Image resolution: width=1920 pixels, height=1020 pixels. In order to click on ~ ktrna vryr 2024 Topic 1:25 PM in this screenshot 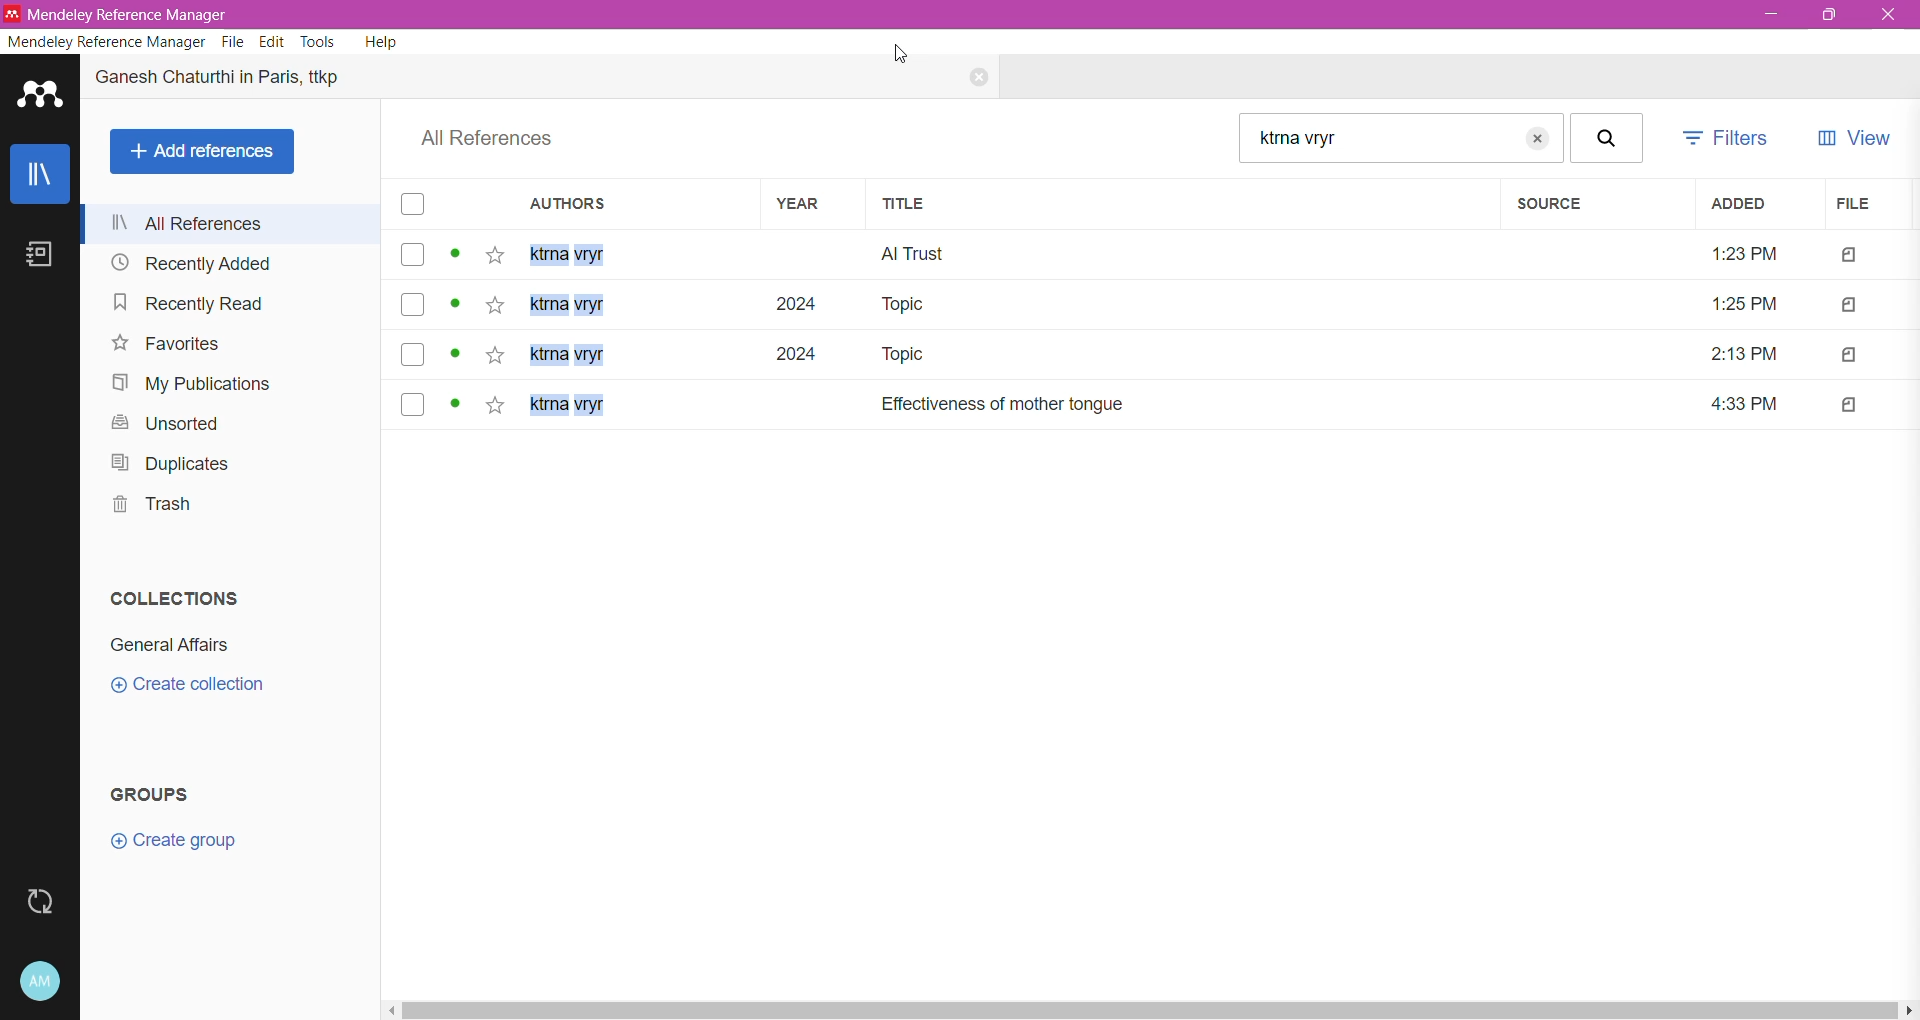, I will do `click(1159, 303)`.